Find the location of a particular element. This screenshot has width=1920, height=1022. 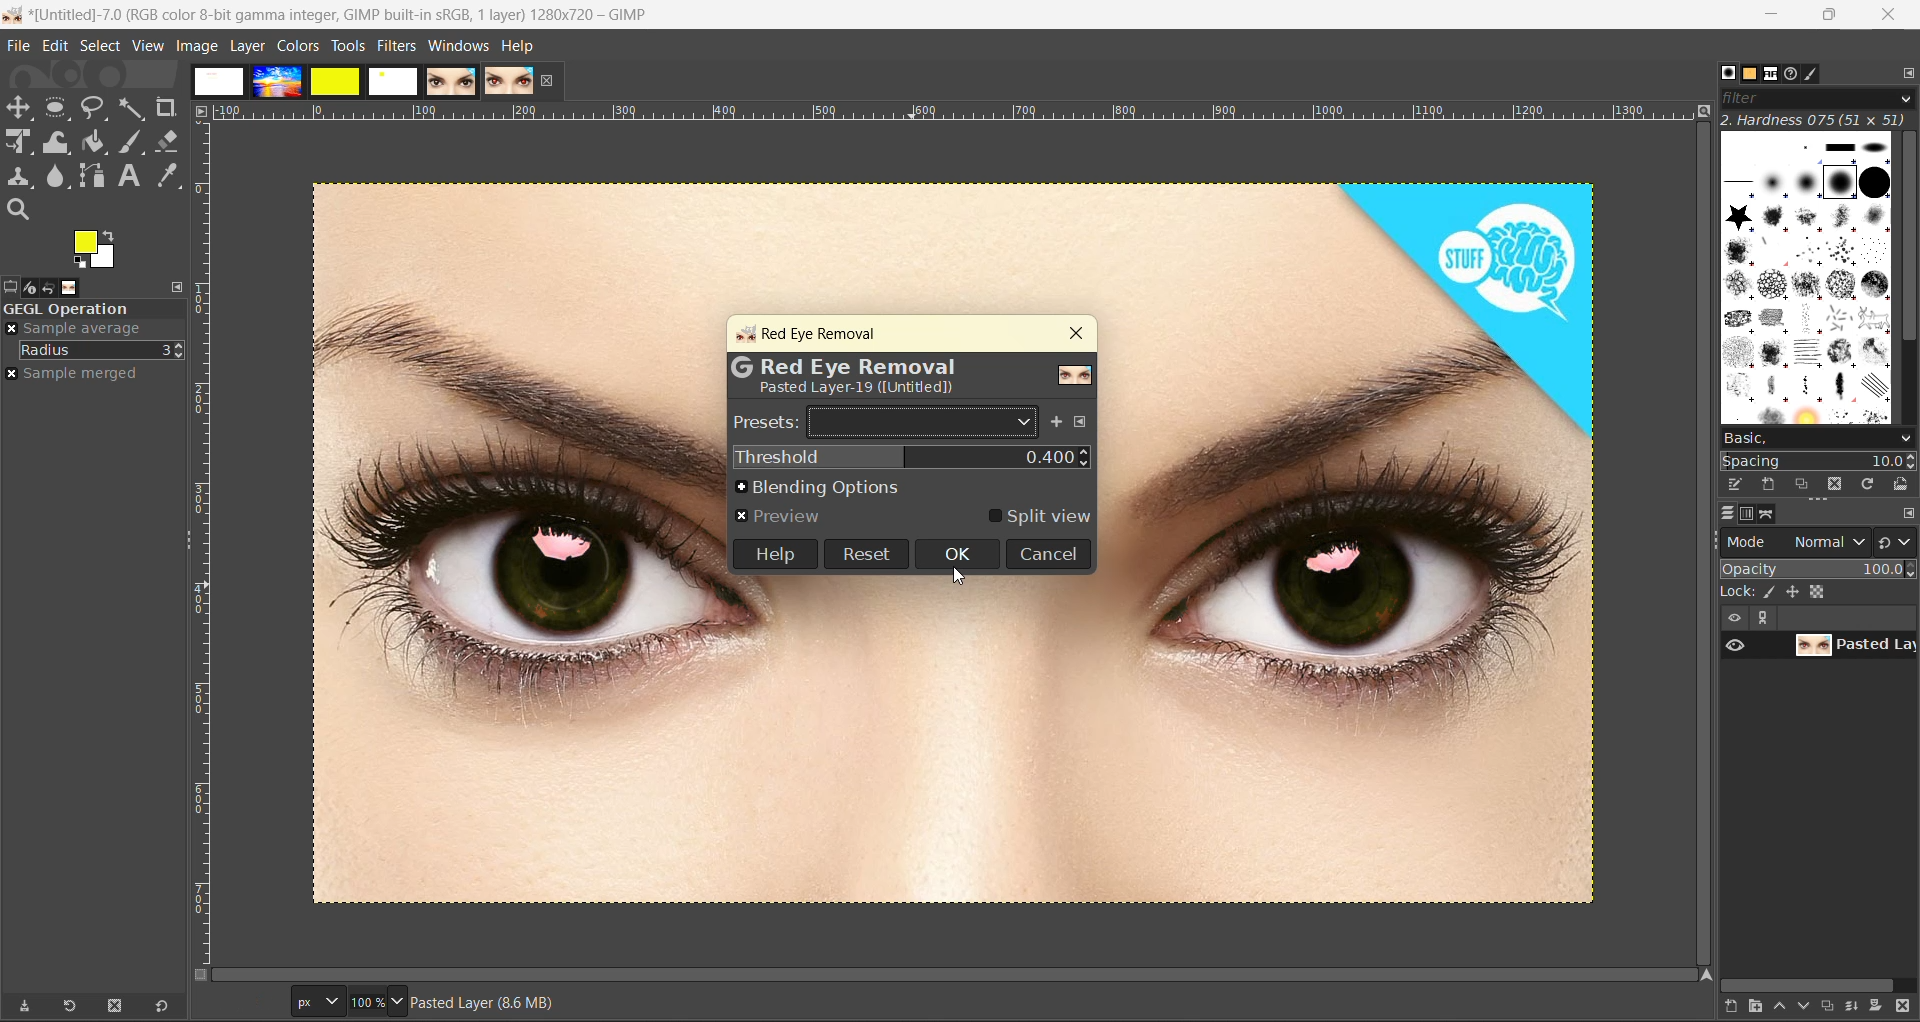

raise this layer is located at coordinates (1774, 1007).